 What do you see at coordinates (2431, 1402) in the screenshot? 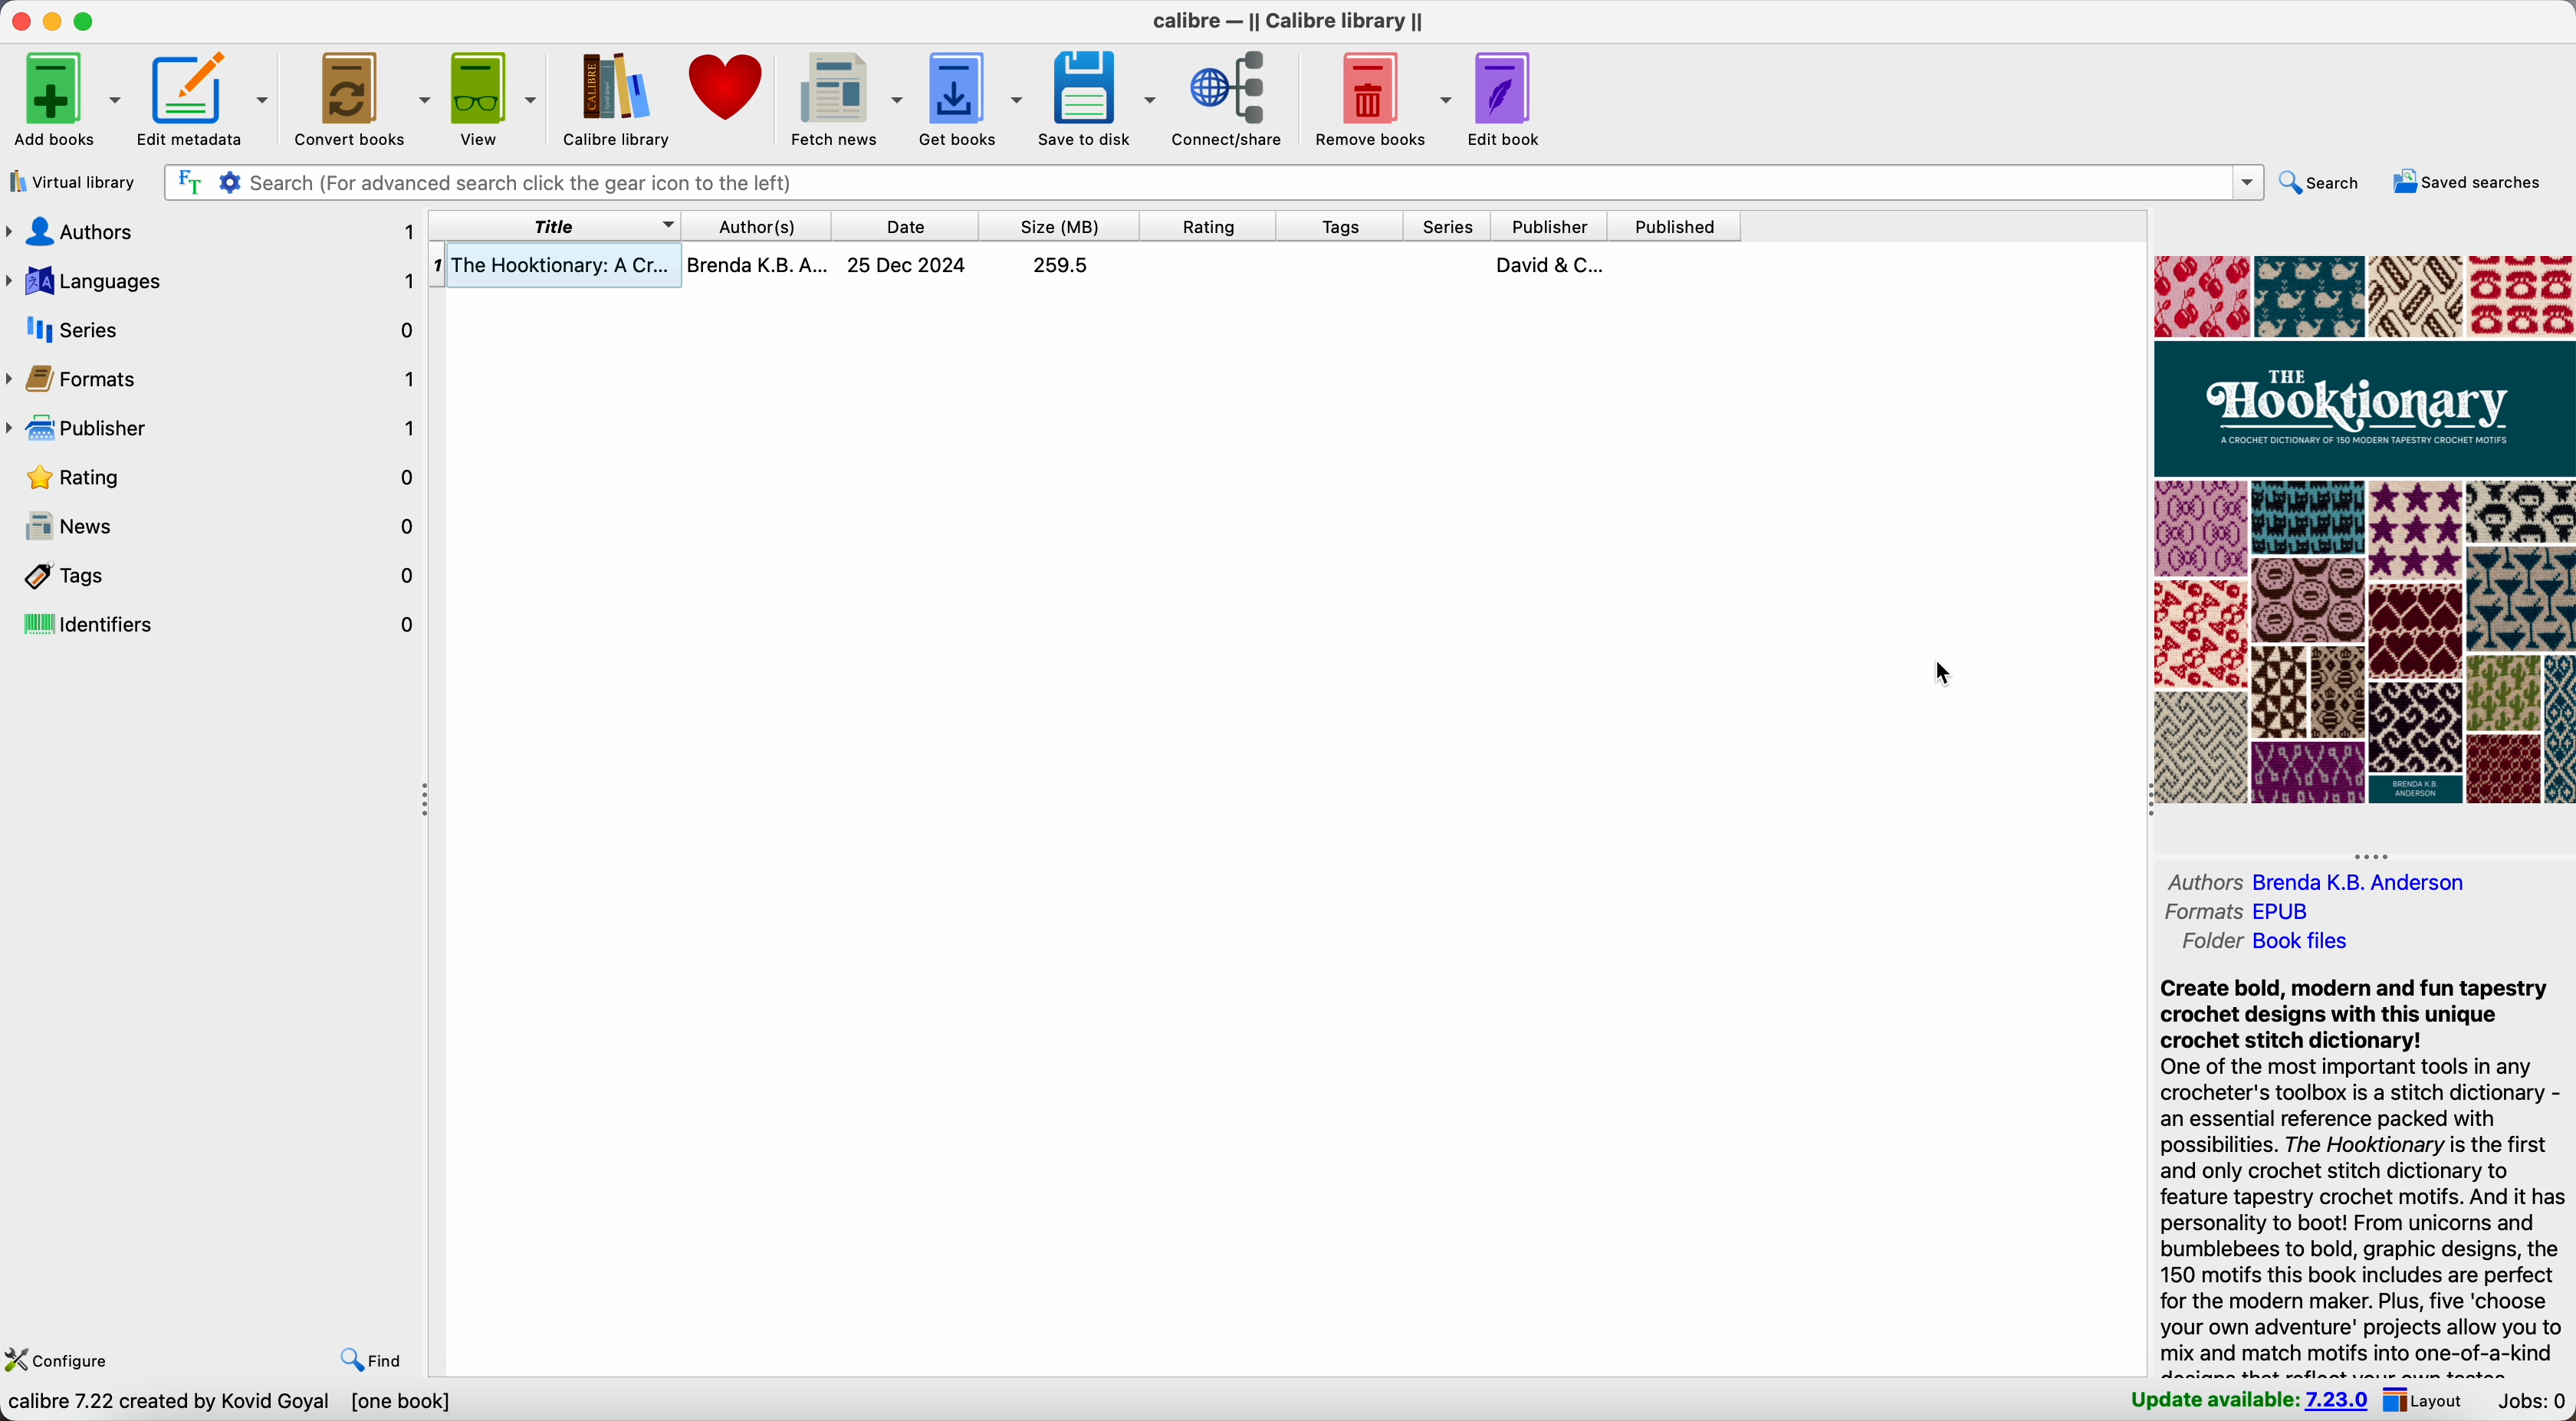
I see `layout` at bounding box center [2431, 1402].